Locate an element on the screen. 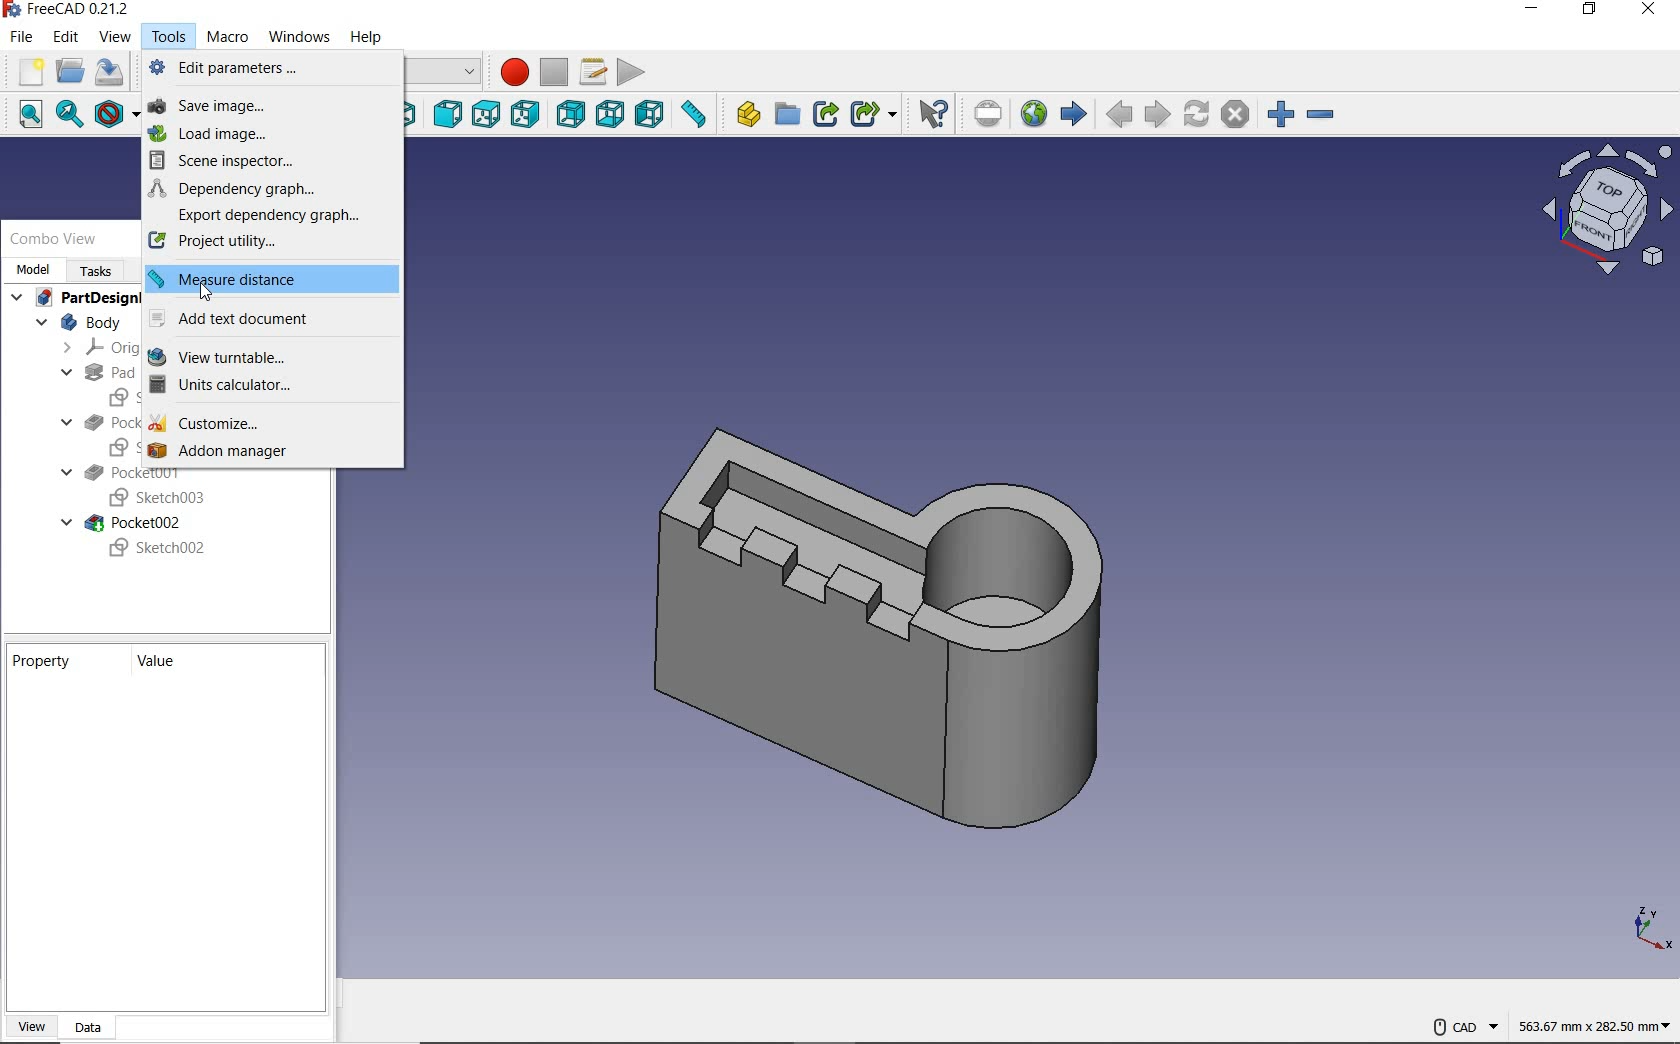  create group is located at coordinates (786, 116).